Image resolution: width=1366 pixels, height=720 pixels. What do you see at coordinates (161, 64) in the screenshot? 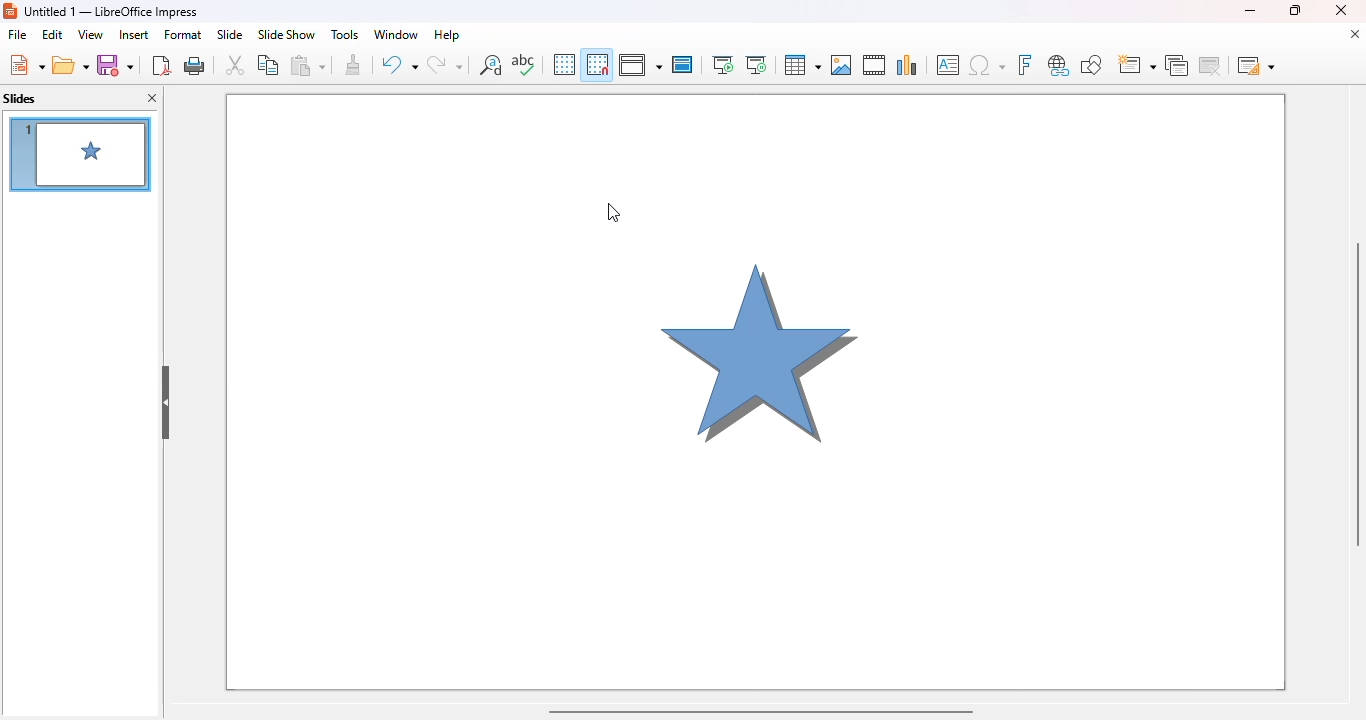
I see `export directly as PDF` at bounding box center [161, 64].